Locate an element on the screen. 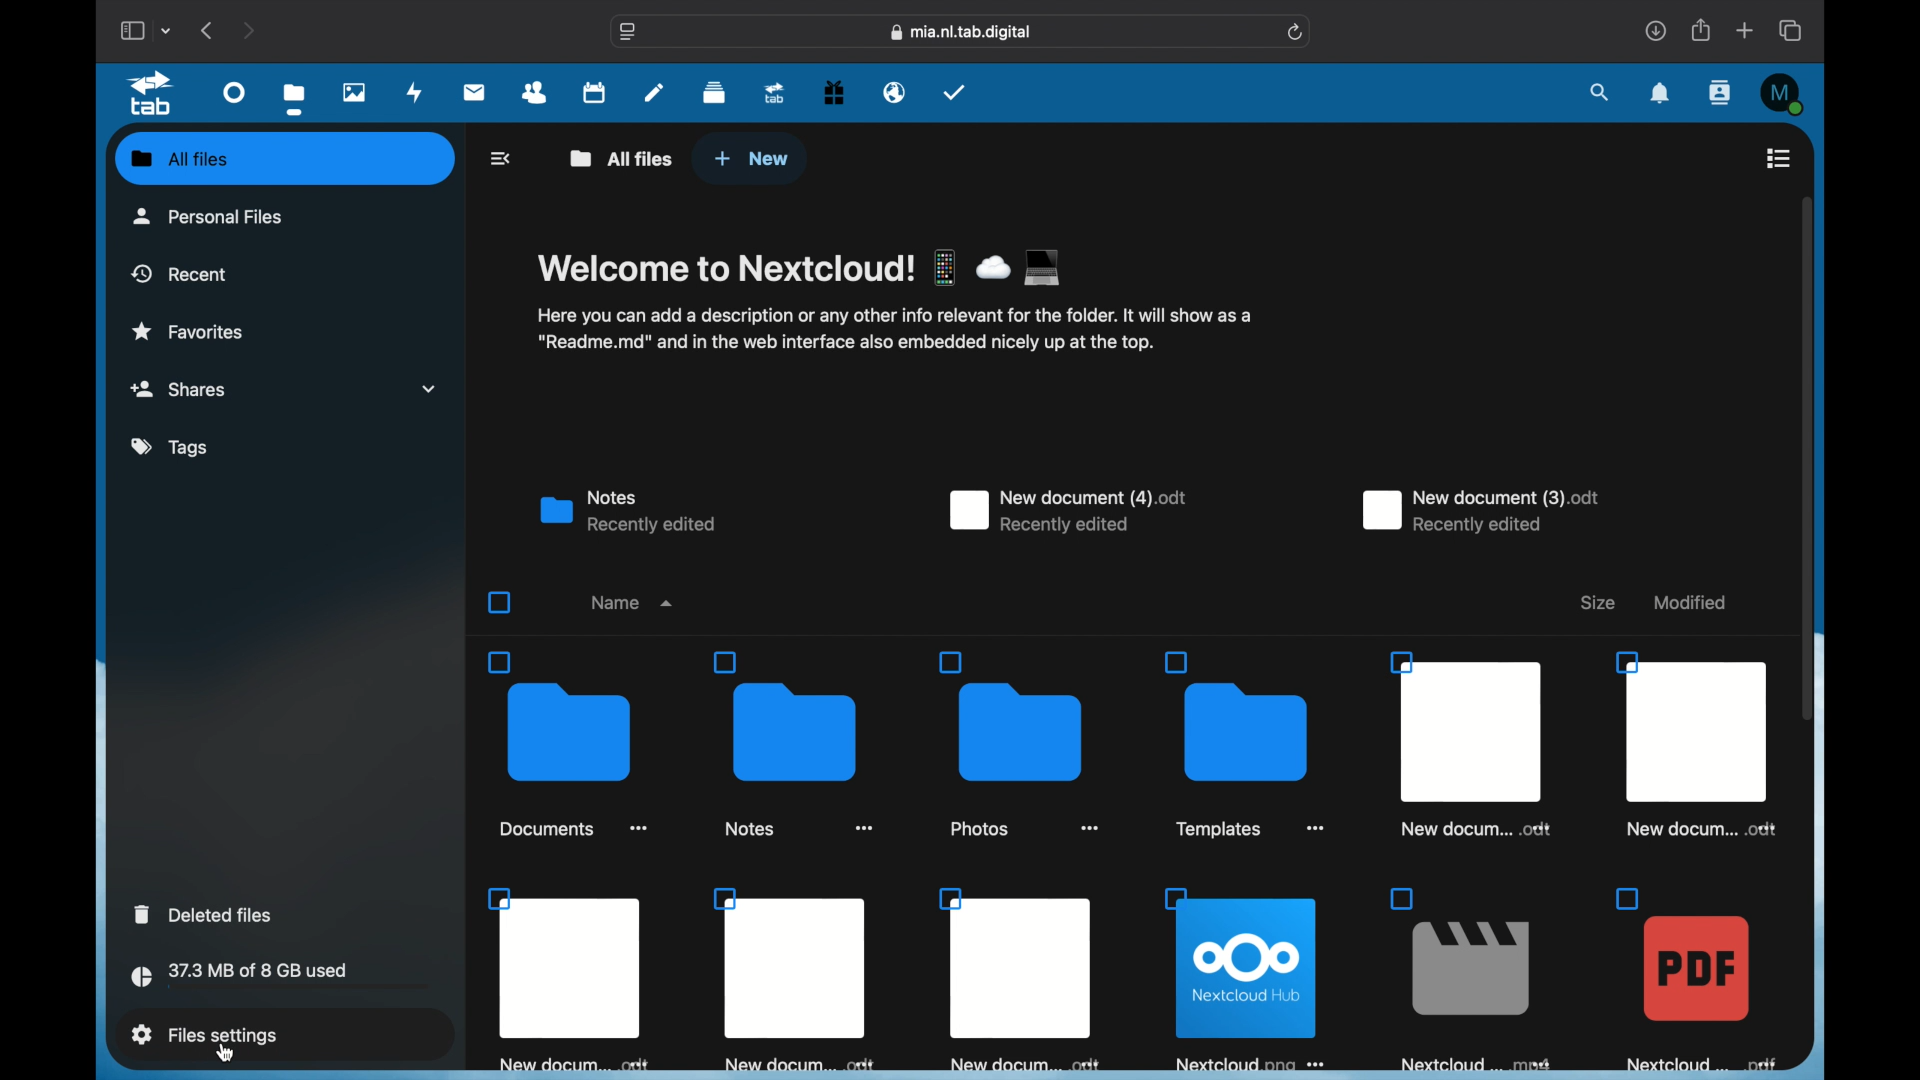 Image resolution: width=1920 pixels, height=1080 pixels. mail is located at coordinates (475, 92).